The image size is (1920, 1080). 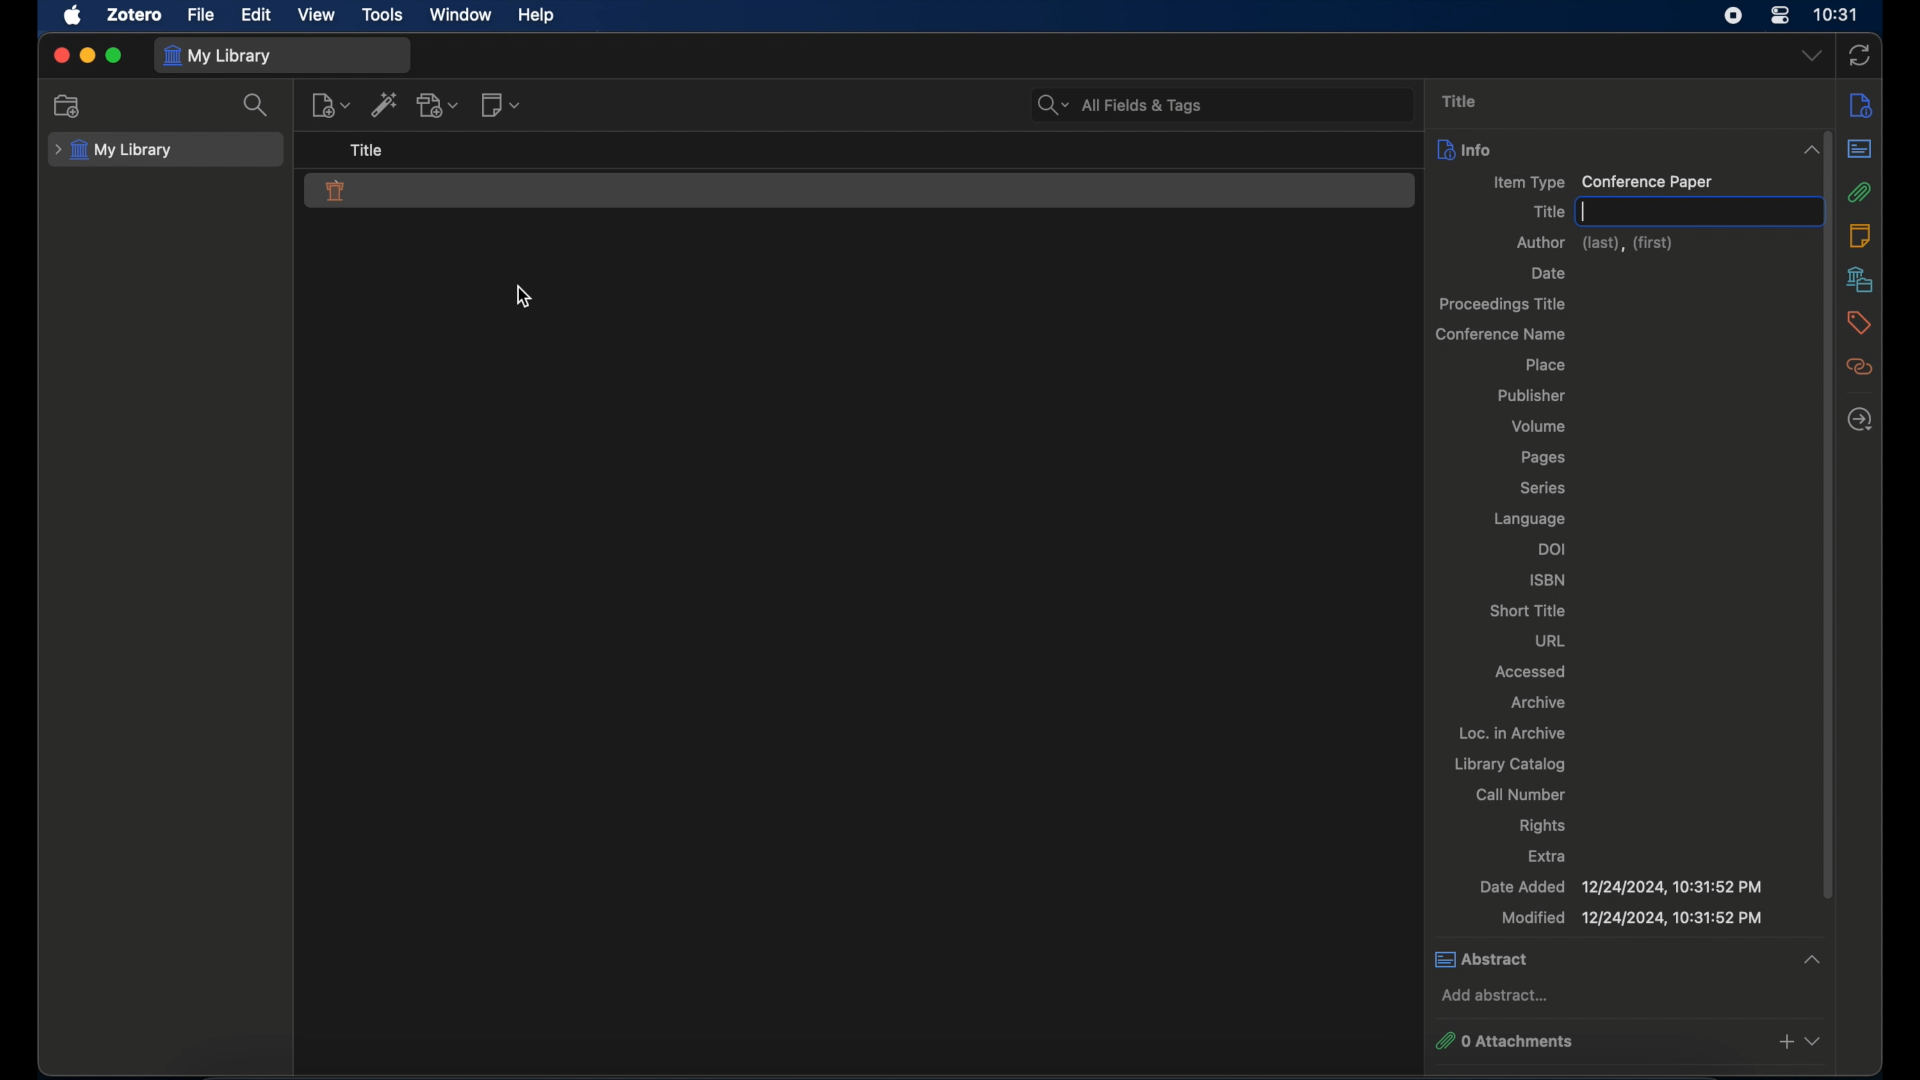 I want to click on libraries, so click(x=1861, y=279).